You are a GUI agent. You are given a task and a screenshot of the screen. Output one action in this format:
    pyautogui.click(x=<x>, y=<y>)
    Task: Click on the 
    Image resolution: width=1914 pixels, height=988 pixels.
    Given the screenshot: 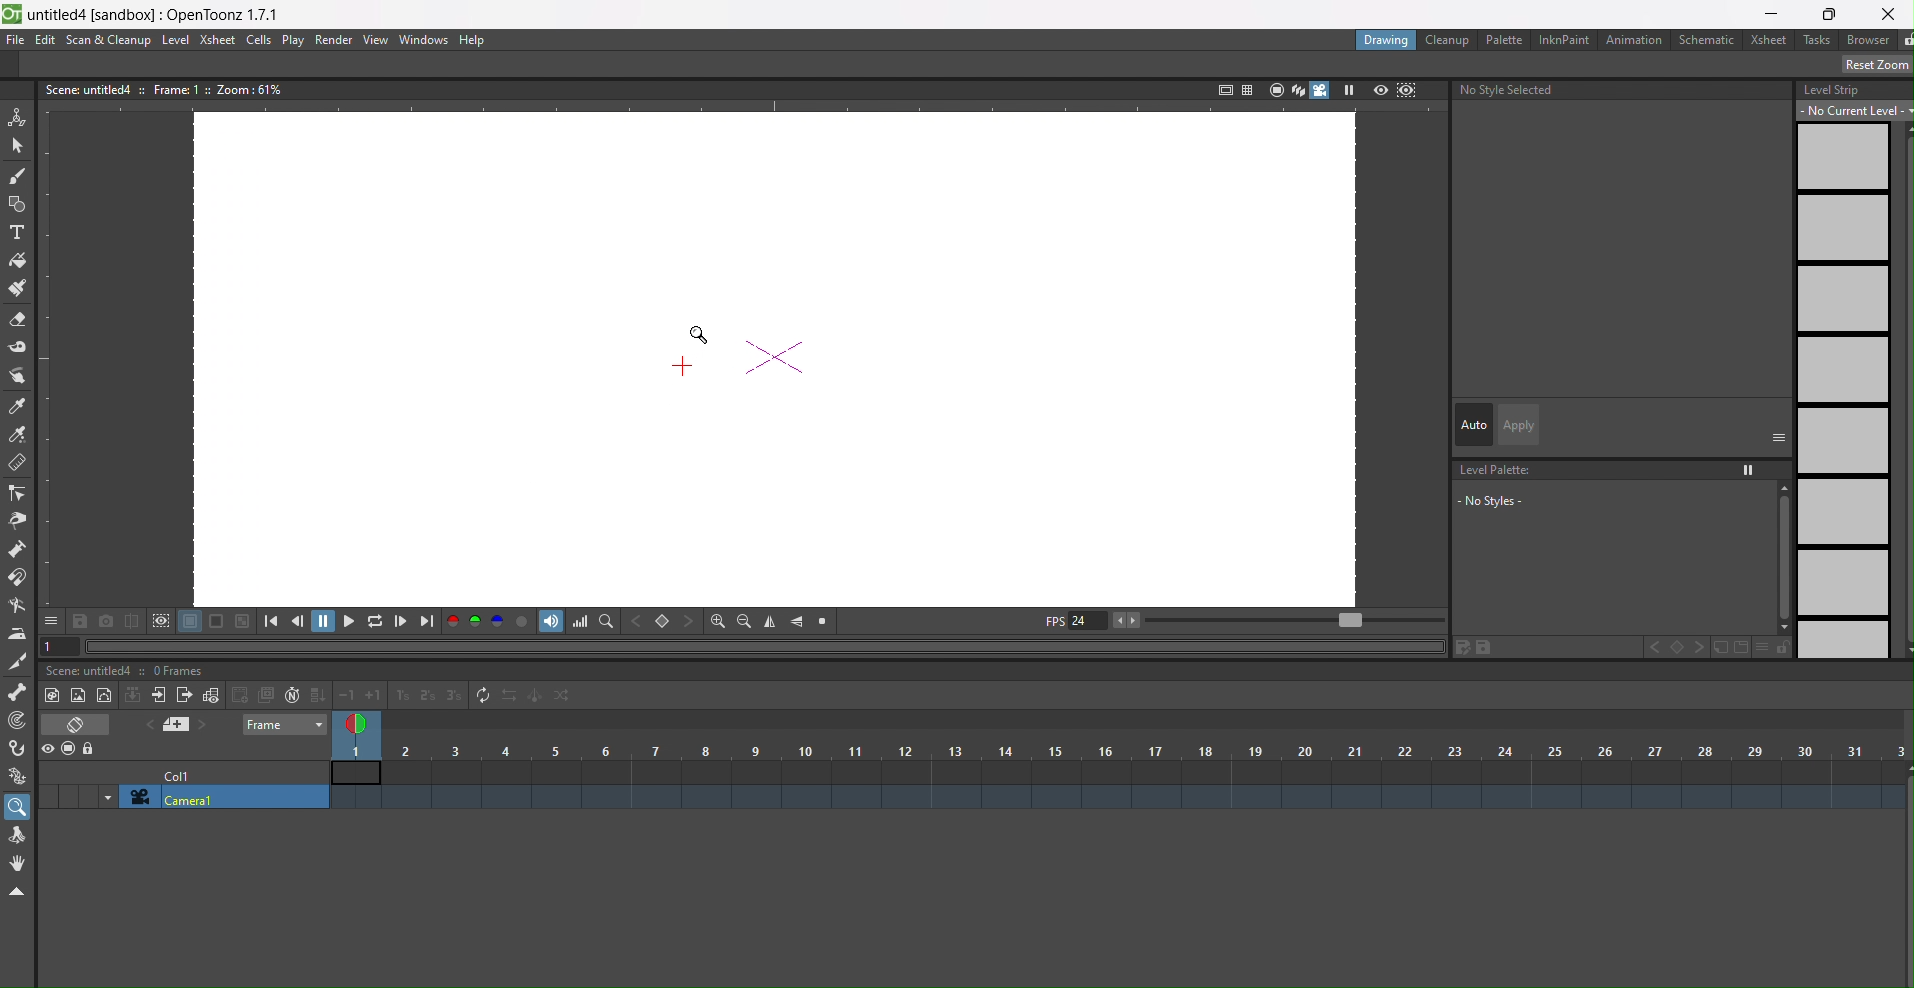 What is the action you would take?
    pyautogui.click(x=18, y=834)
    